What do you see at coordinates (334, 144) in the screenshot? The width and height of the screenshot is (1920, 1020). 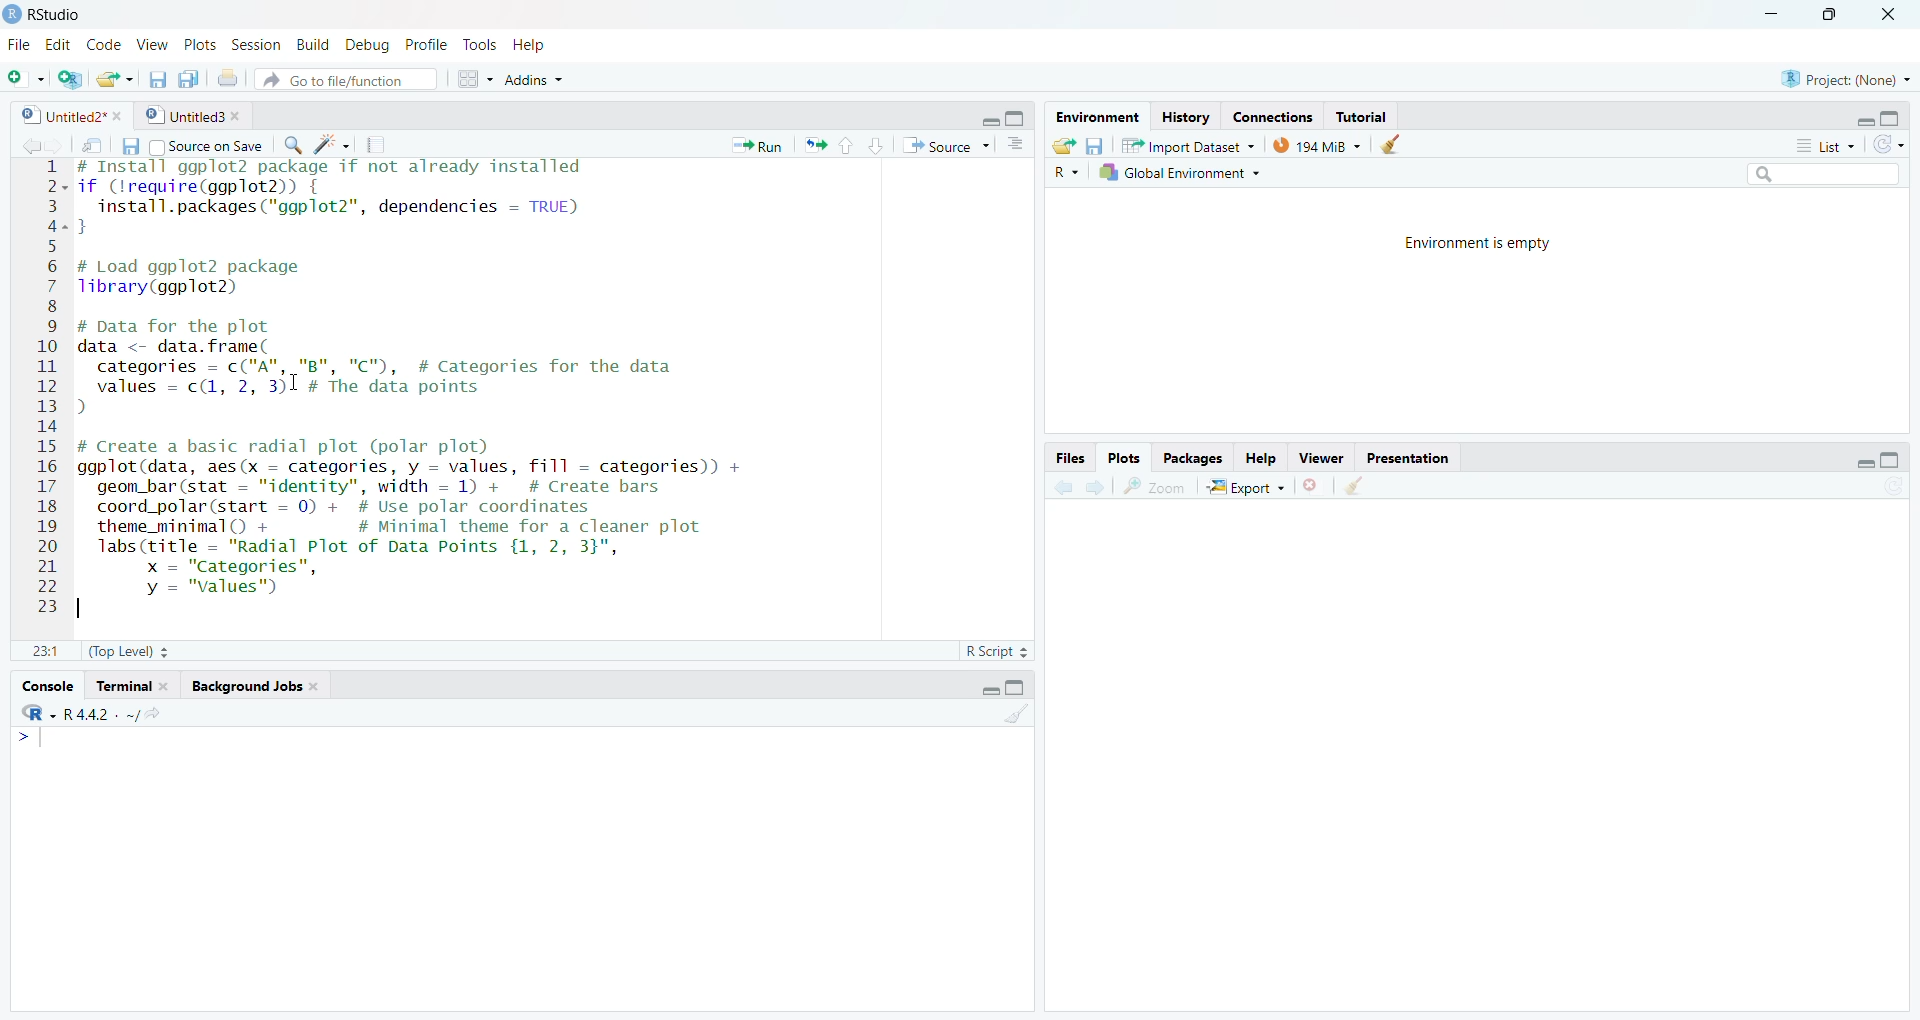 I see `code tools` at bounding box center [334, 144].